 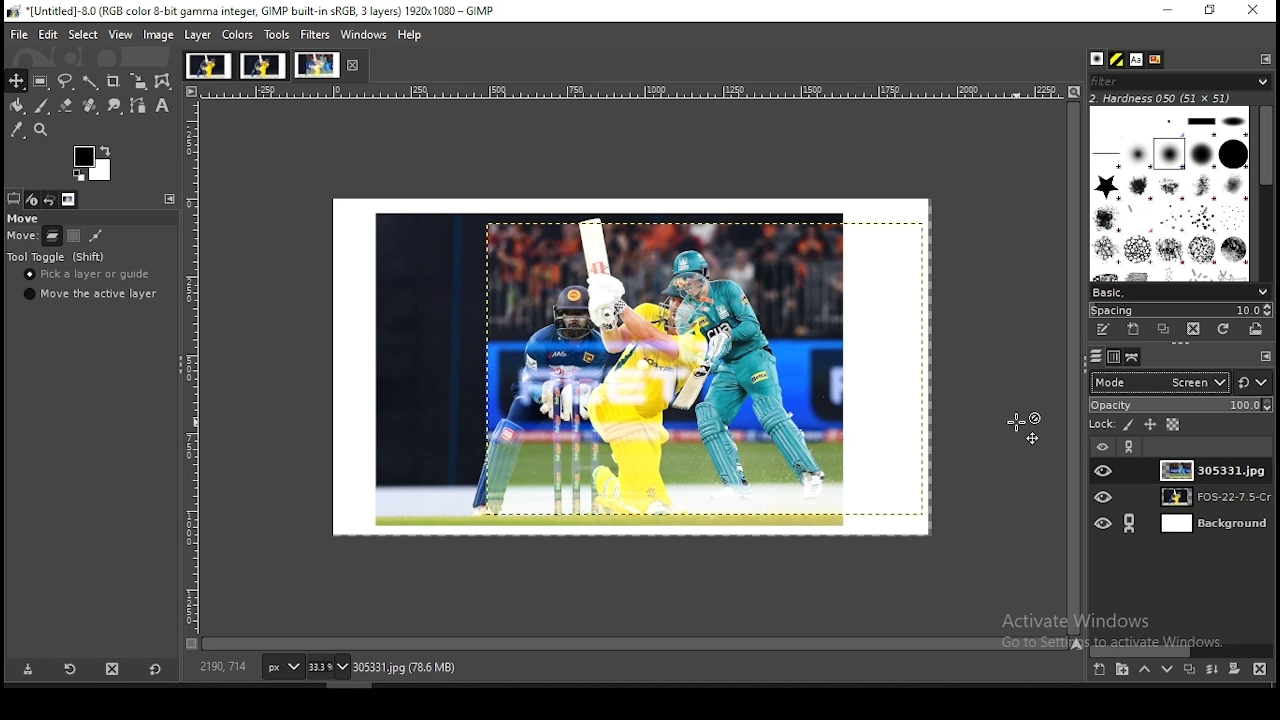 What do you see at coordinates (1261, 668) in the screenshot?
I see `delete layer` at bounding box center [1261, 668].